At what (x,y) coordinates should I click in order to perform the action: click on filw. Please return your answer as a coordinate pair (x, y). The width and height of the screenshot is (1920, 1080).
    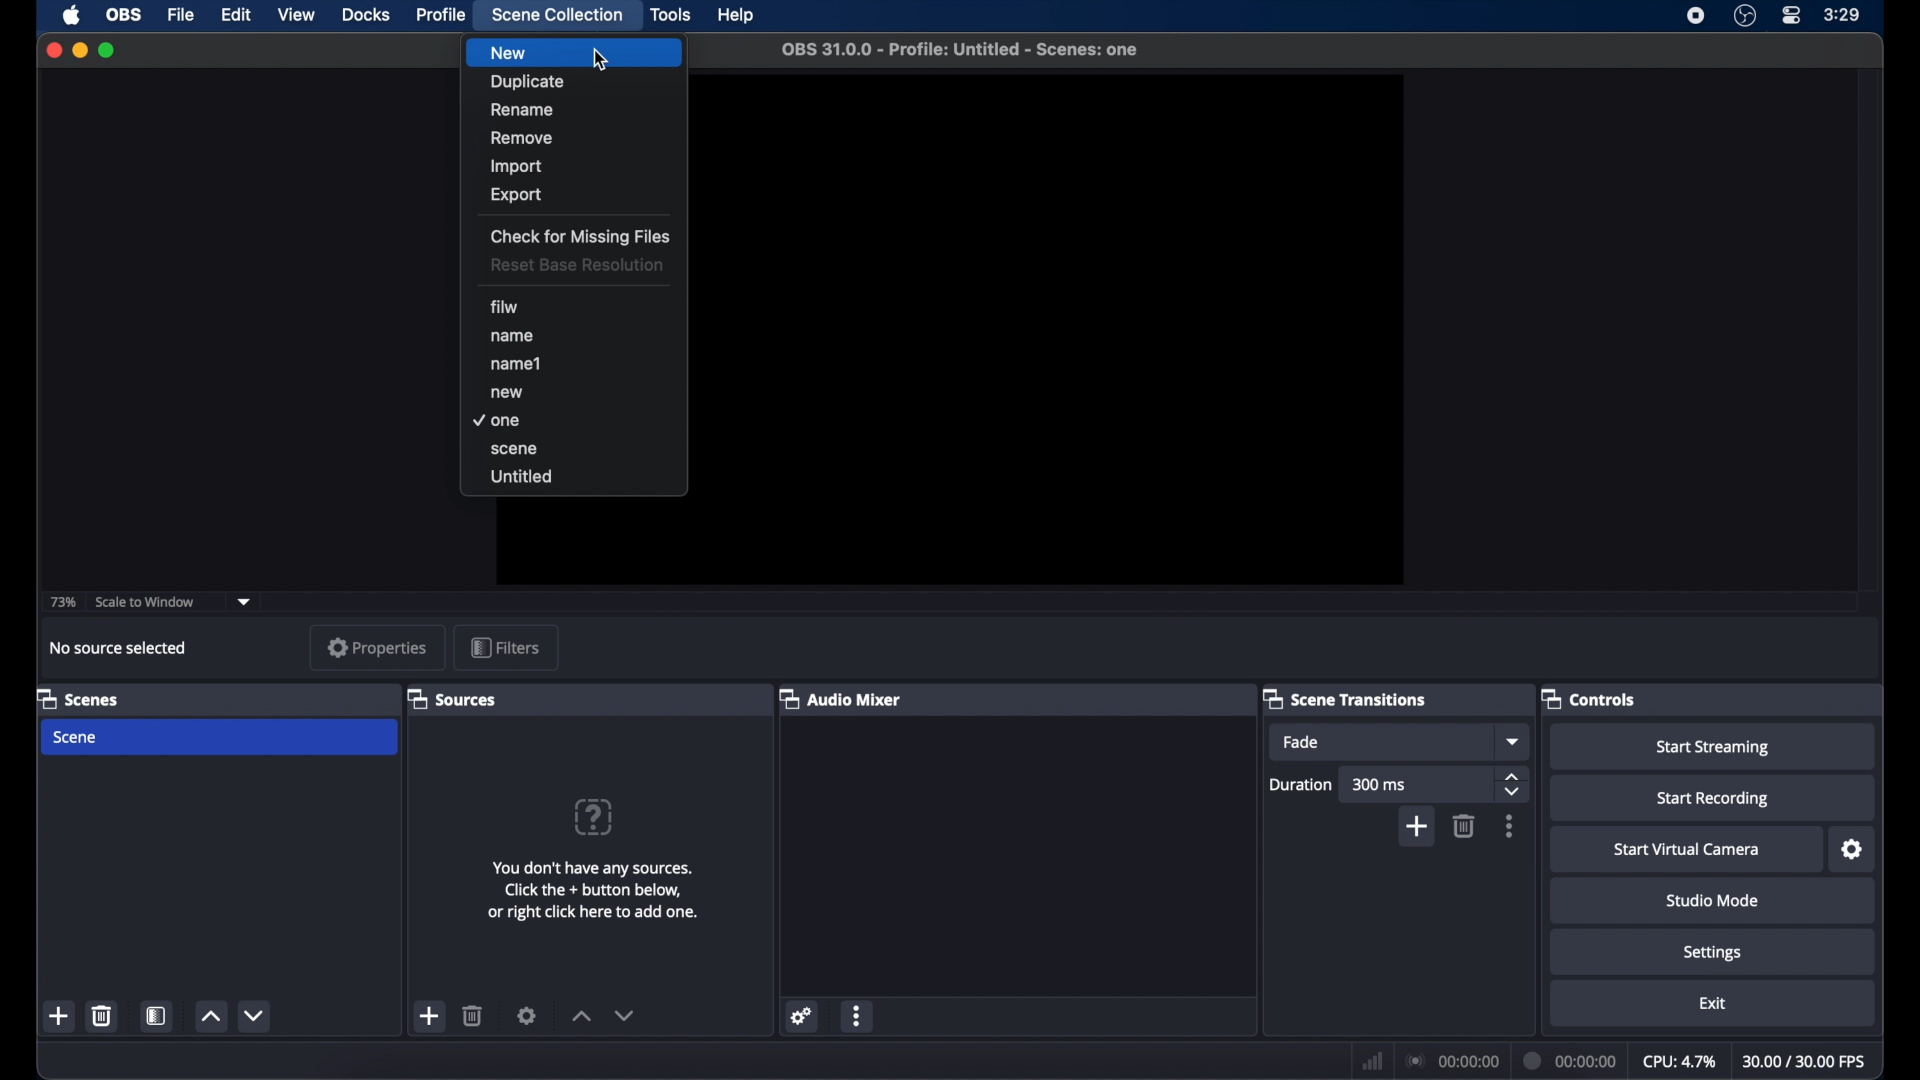
    Looking at the image, I should click on (514, 309).